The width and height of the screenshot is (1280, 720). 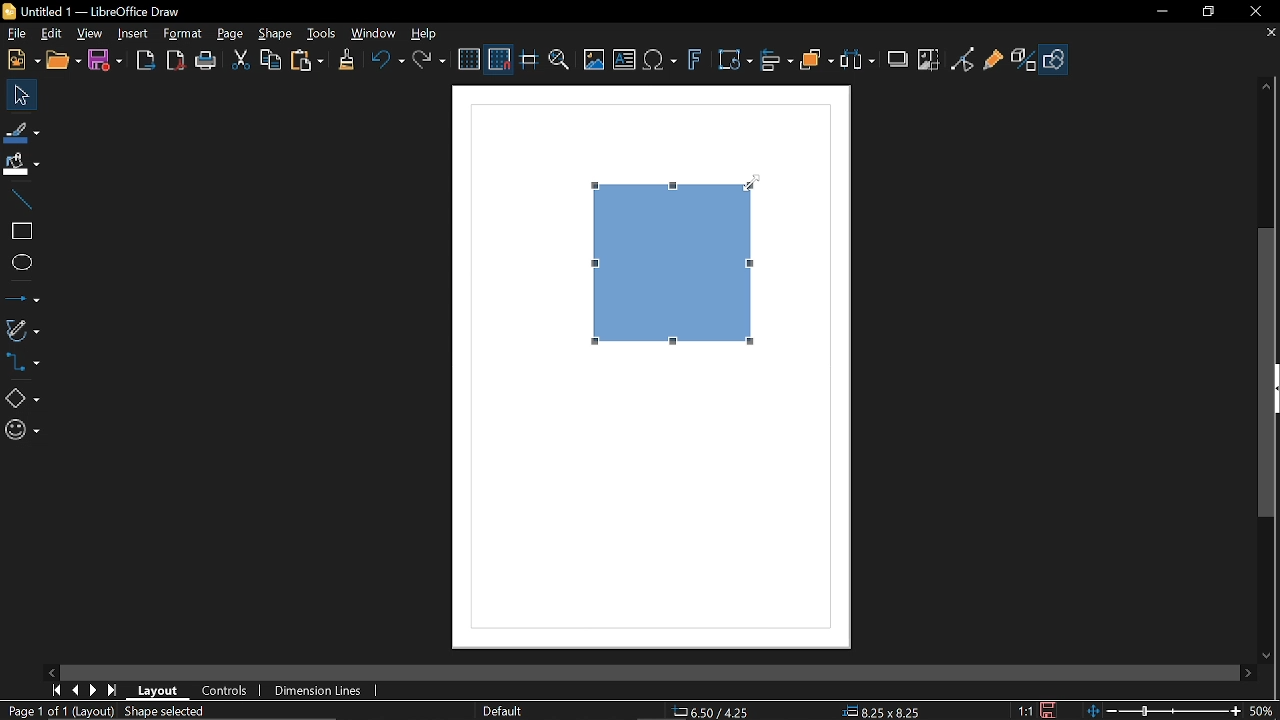 What do you see at coordinates (21, 129) in the screenshot?
I see `Line color` at bounding box center [21, 129].